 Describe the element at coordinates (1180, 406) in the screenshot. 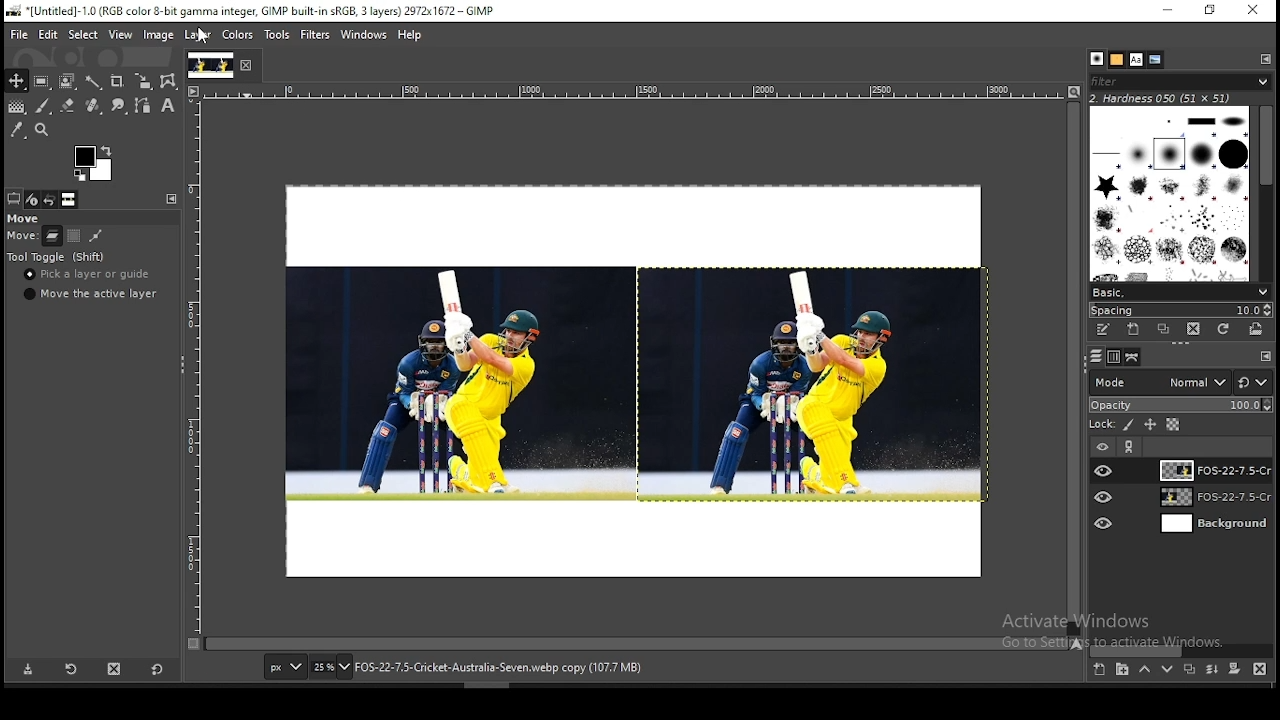

I see `opacity` at that location.